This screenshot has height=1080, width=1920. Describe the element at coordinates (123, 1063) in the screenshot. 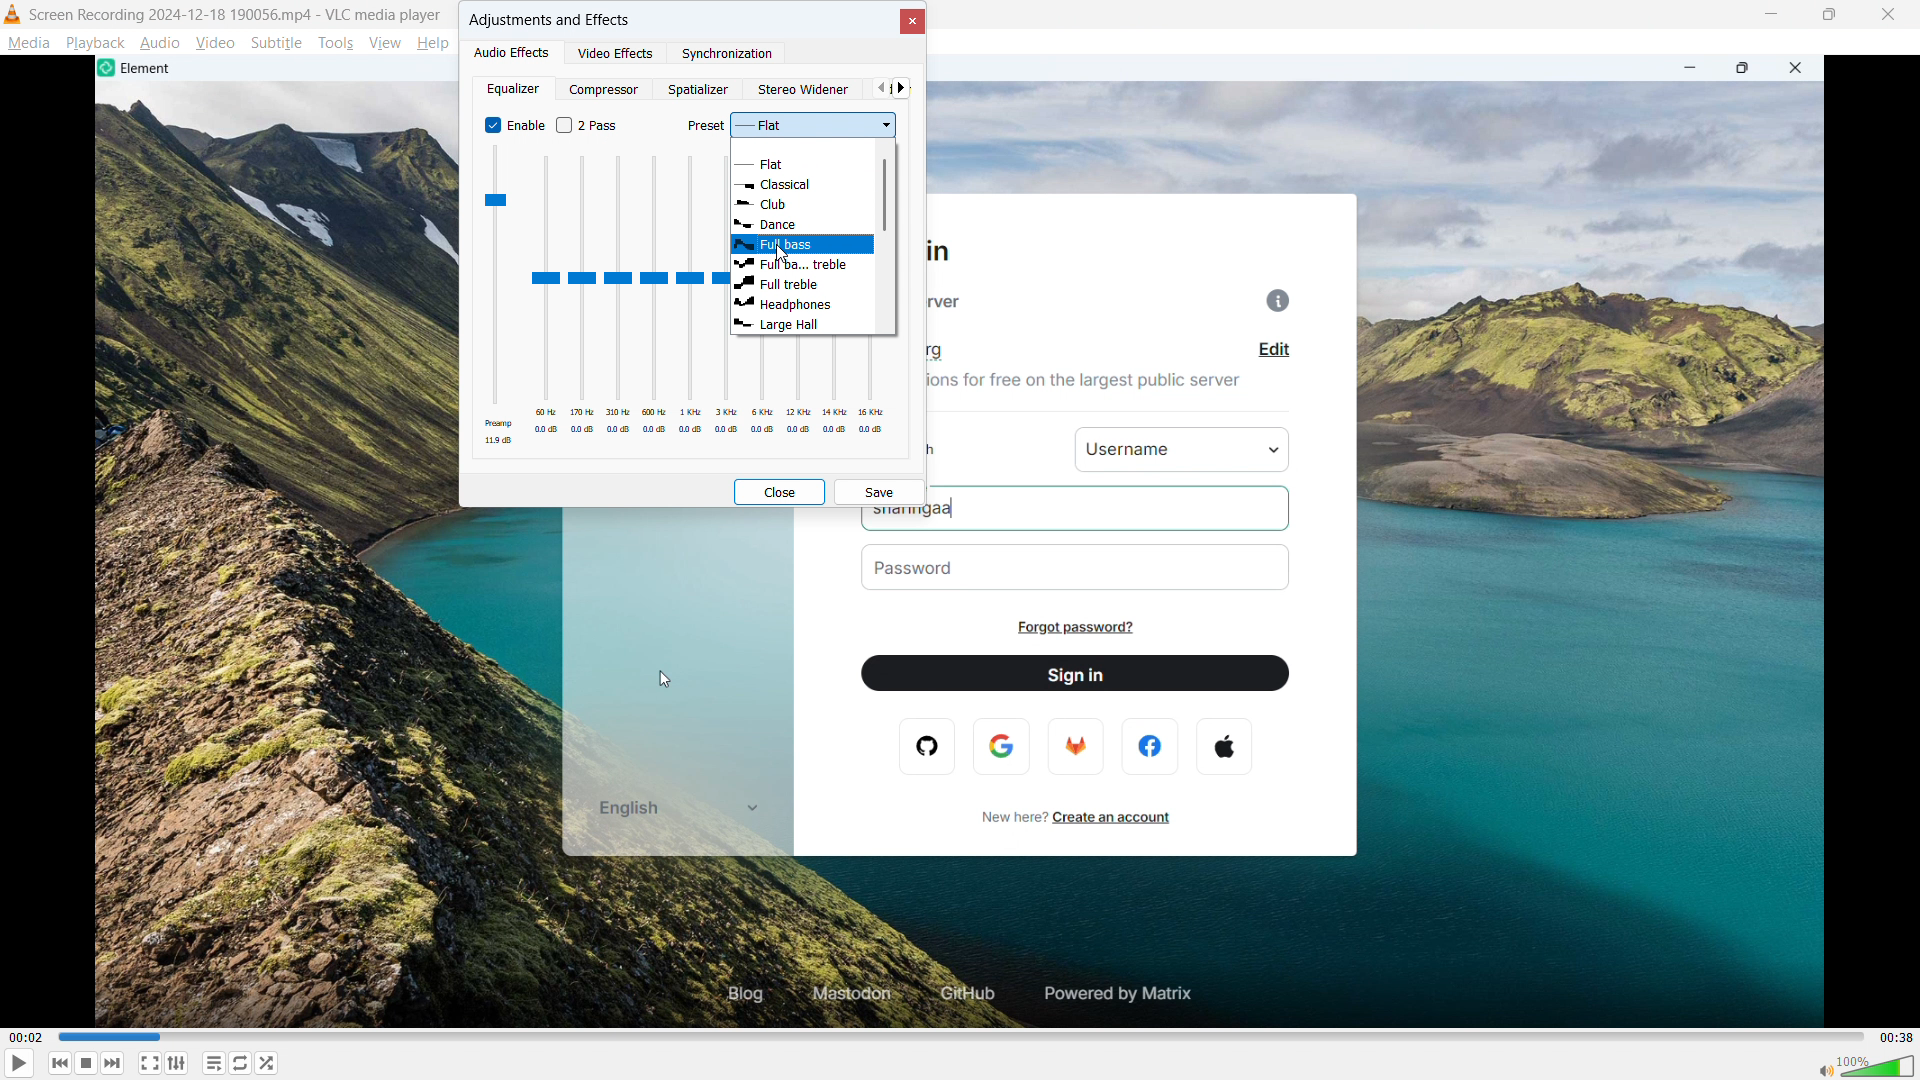

I see `Forward` at that location.